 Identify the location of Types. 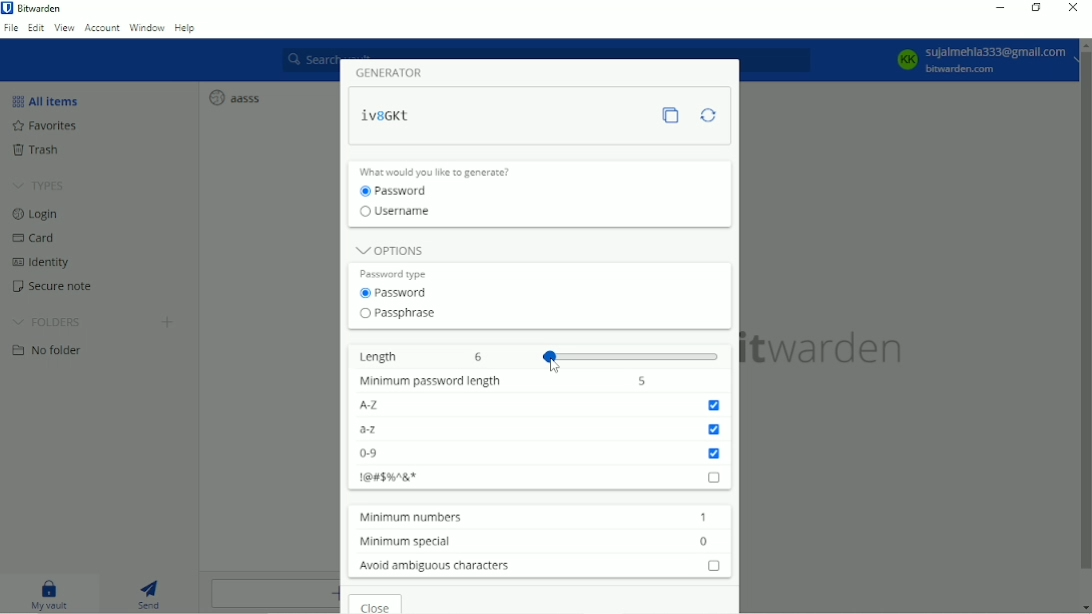
(39, 186).